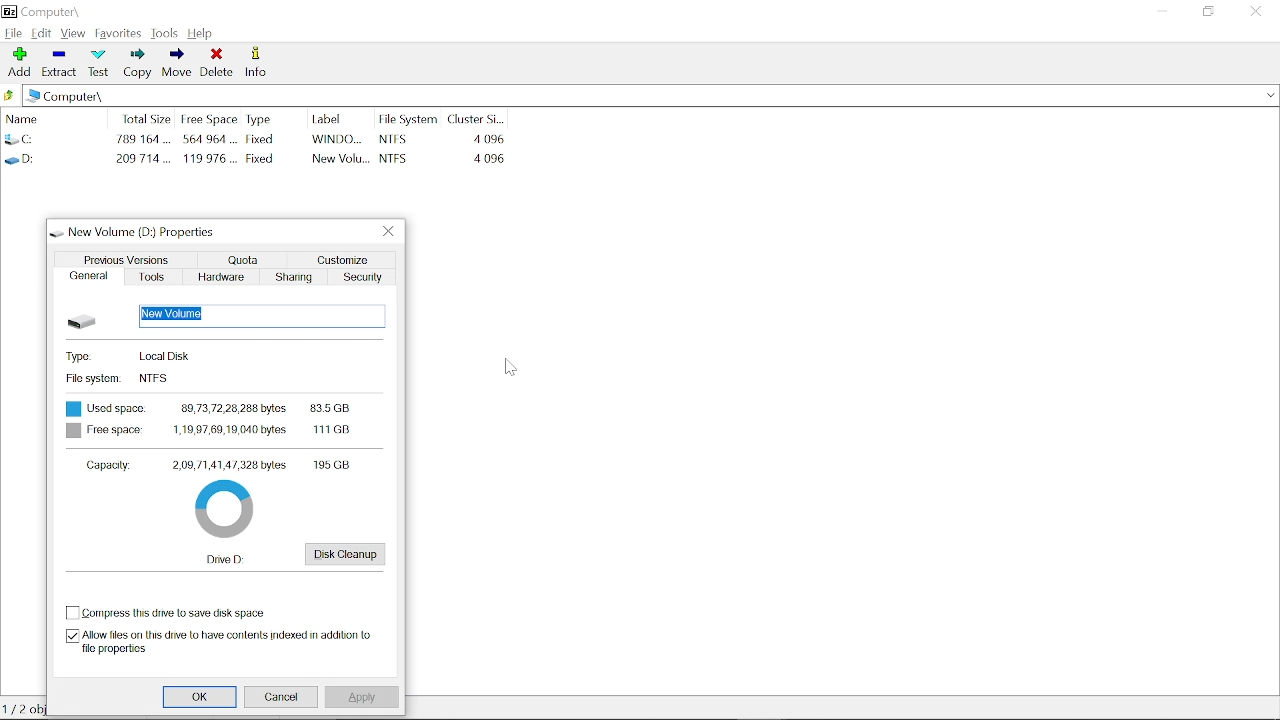 The image size is (1280, 720). Describe the element at coordinates (409, 148) in the screenshot. I see `NTFS NTFS` at that location.